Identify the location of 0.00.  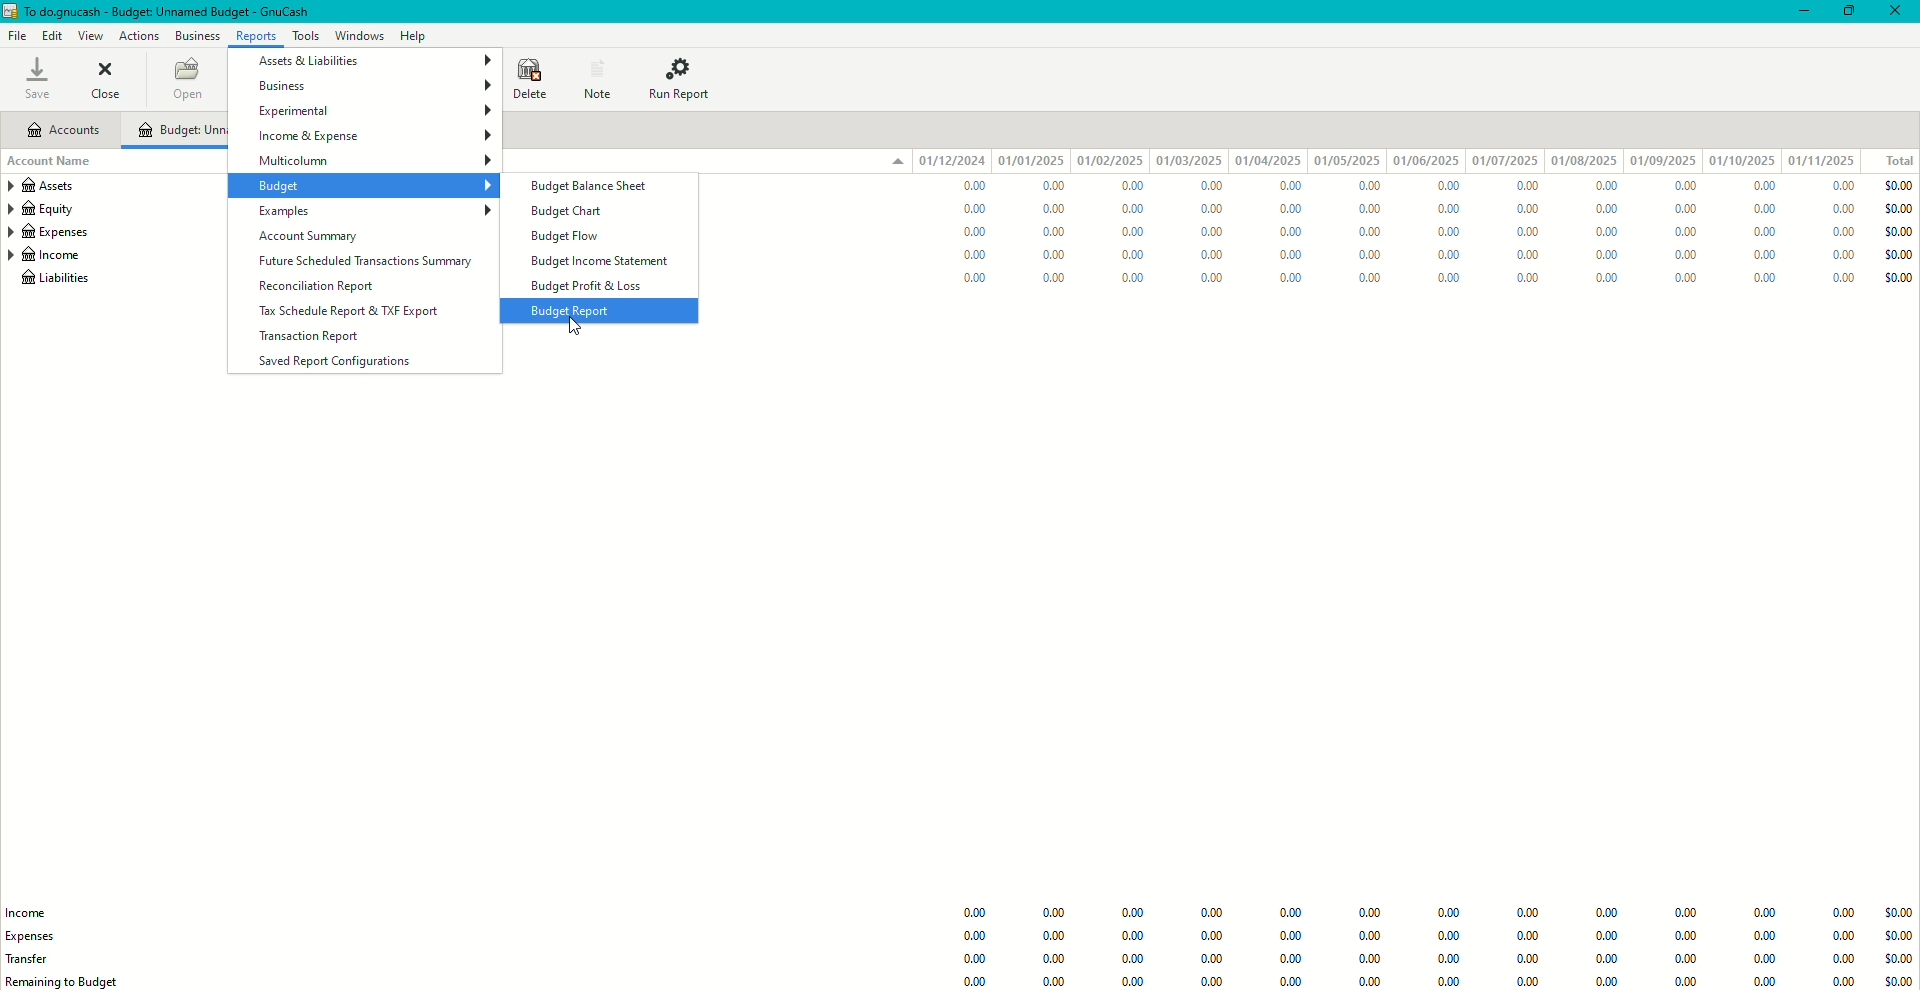
(1844, 981).